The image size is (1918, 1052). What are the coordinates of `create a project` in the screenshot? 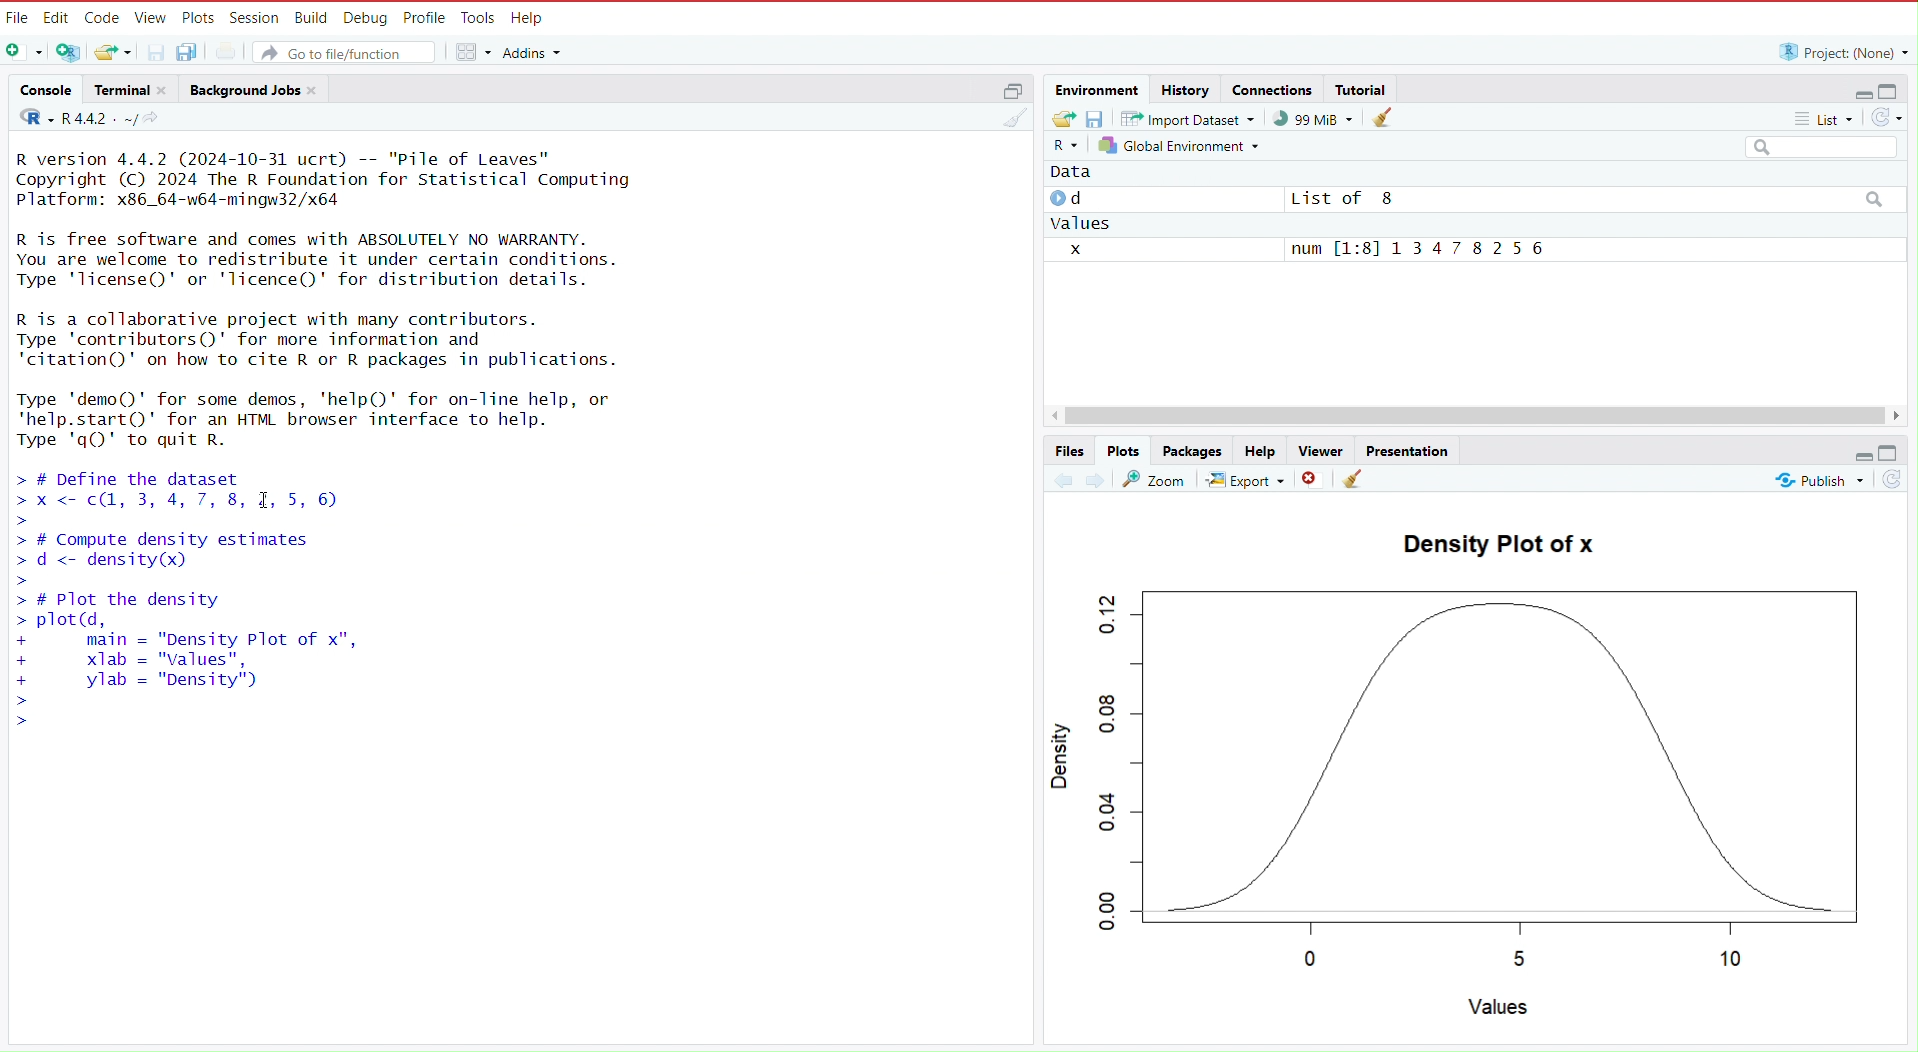 It's located at (66, 50).